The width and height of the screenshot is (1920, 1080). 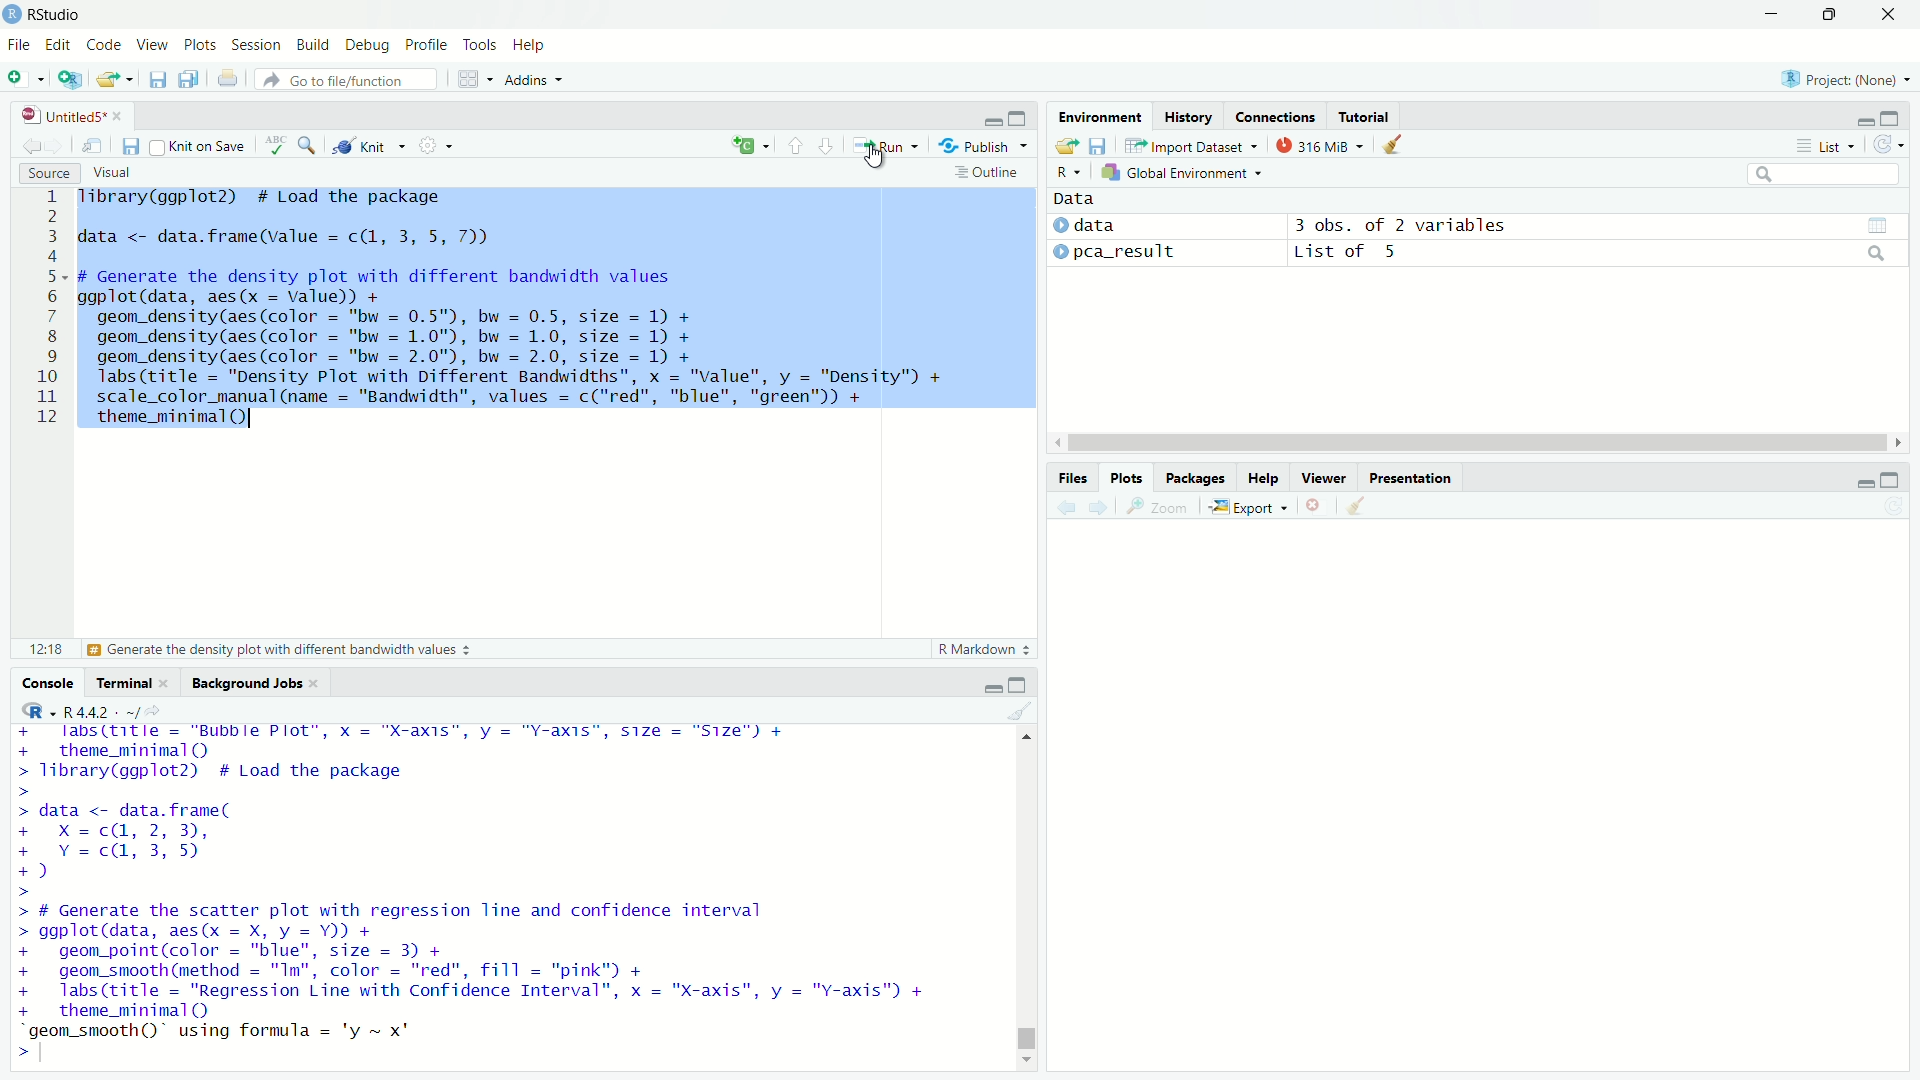 I want to click on Remove current plot, so click(x=1318, y=507).